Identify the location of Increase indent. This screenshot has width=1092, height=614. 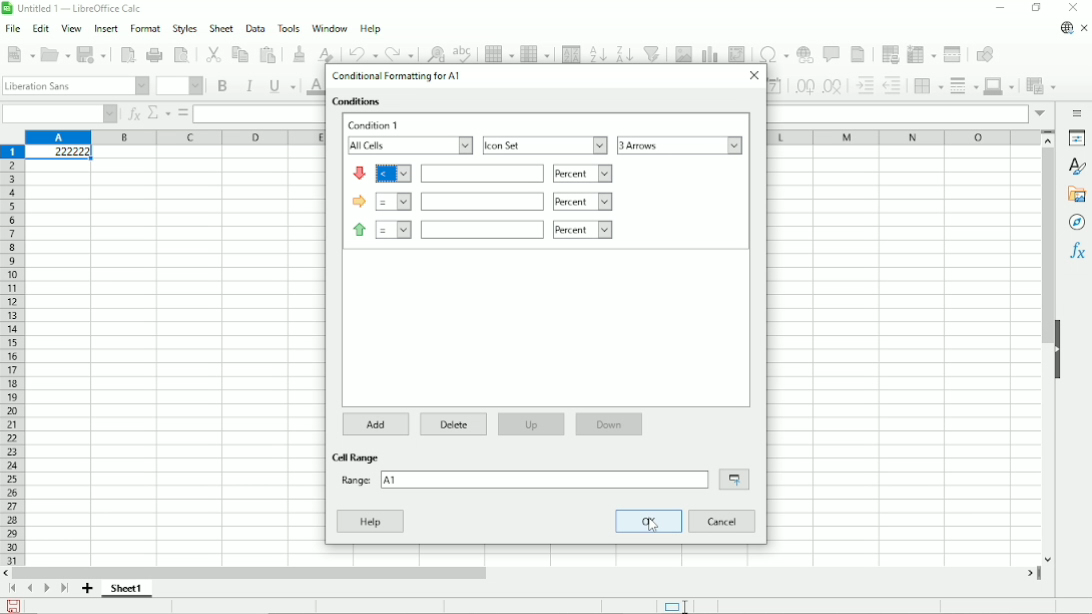
(864, 86).